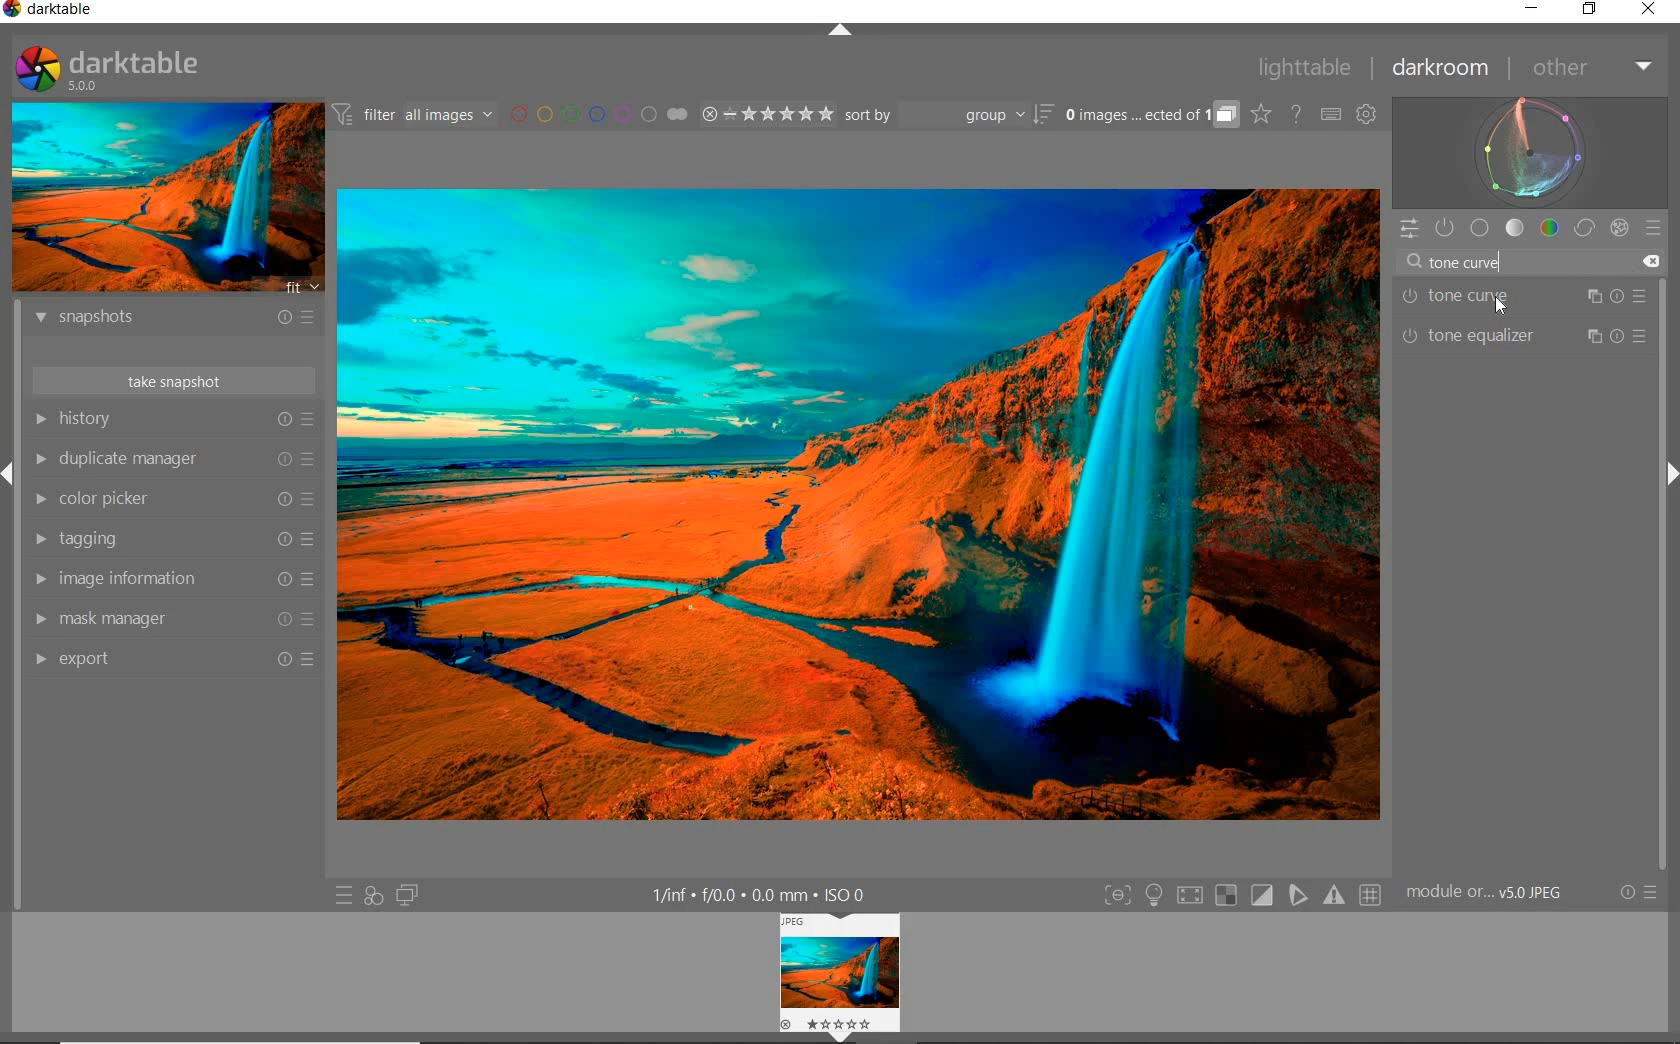 The height and width of the screenshot is (1044, 1680). Describe the element at coordinates (764, 894) in the screenshot. I see `DISPLAYED GUI INFO` at that location.